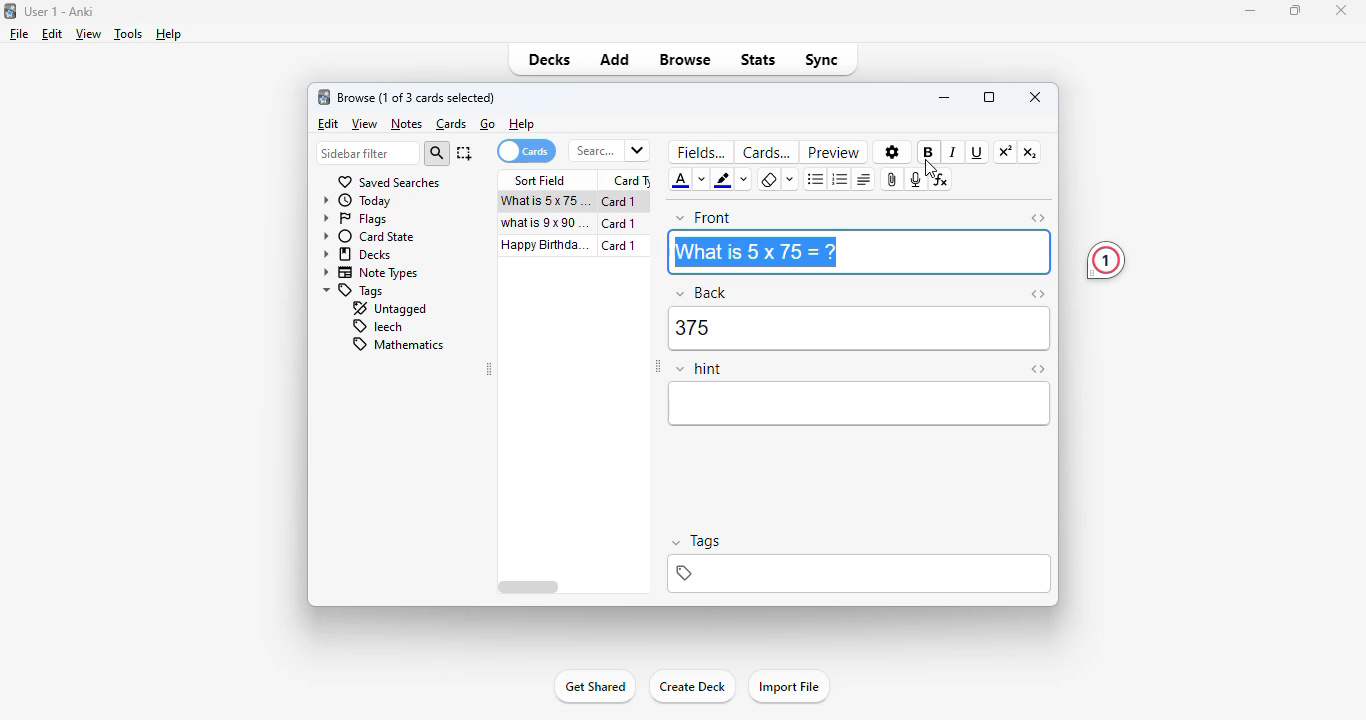 This screenshot has height=720, width=1366. I want to click on equations, so click(942, 179).